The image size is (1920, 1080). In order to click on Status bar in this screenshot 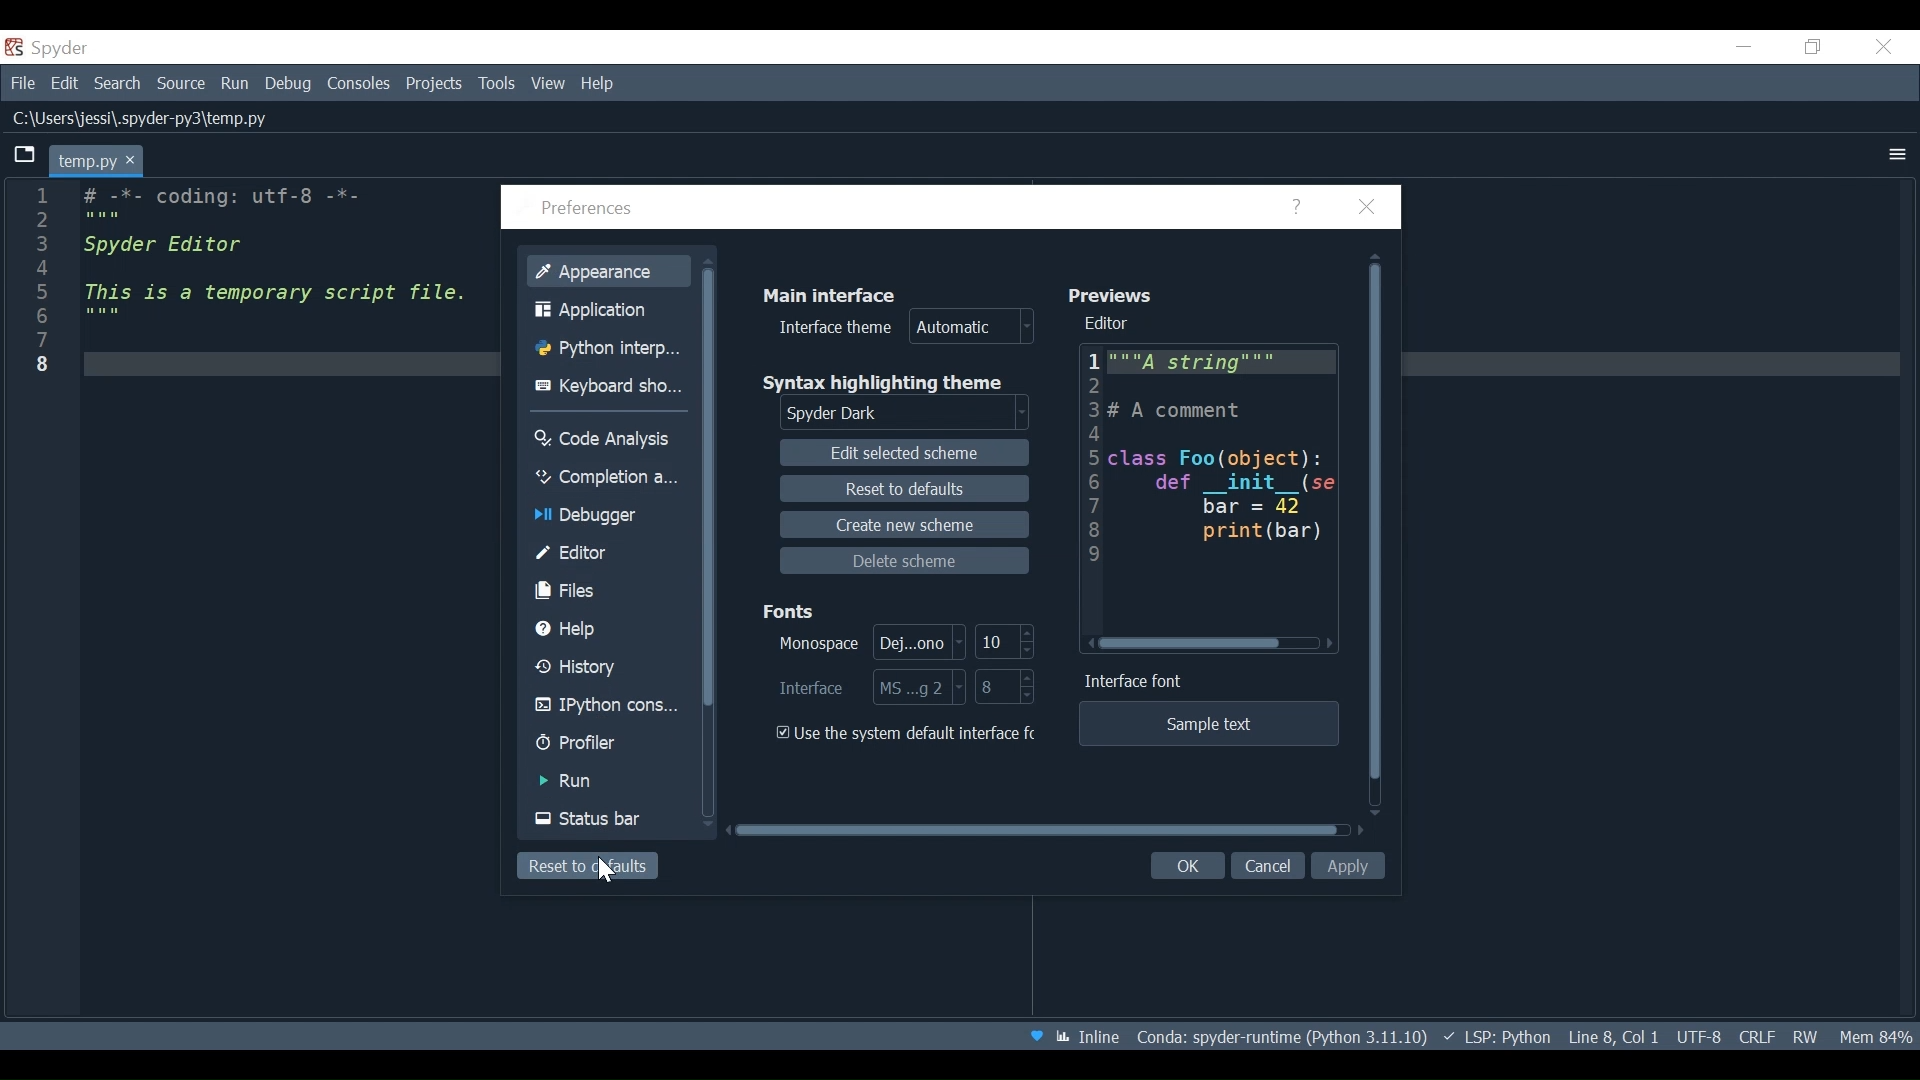, I will do `click(610, 819)`.